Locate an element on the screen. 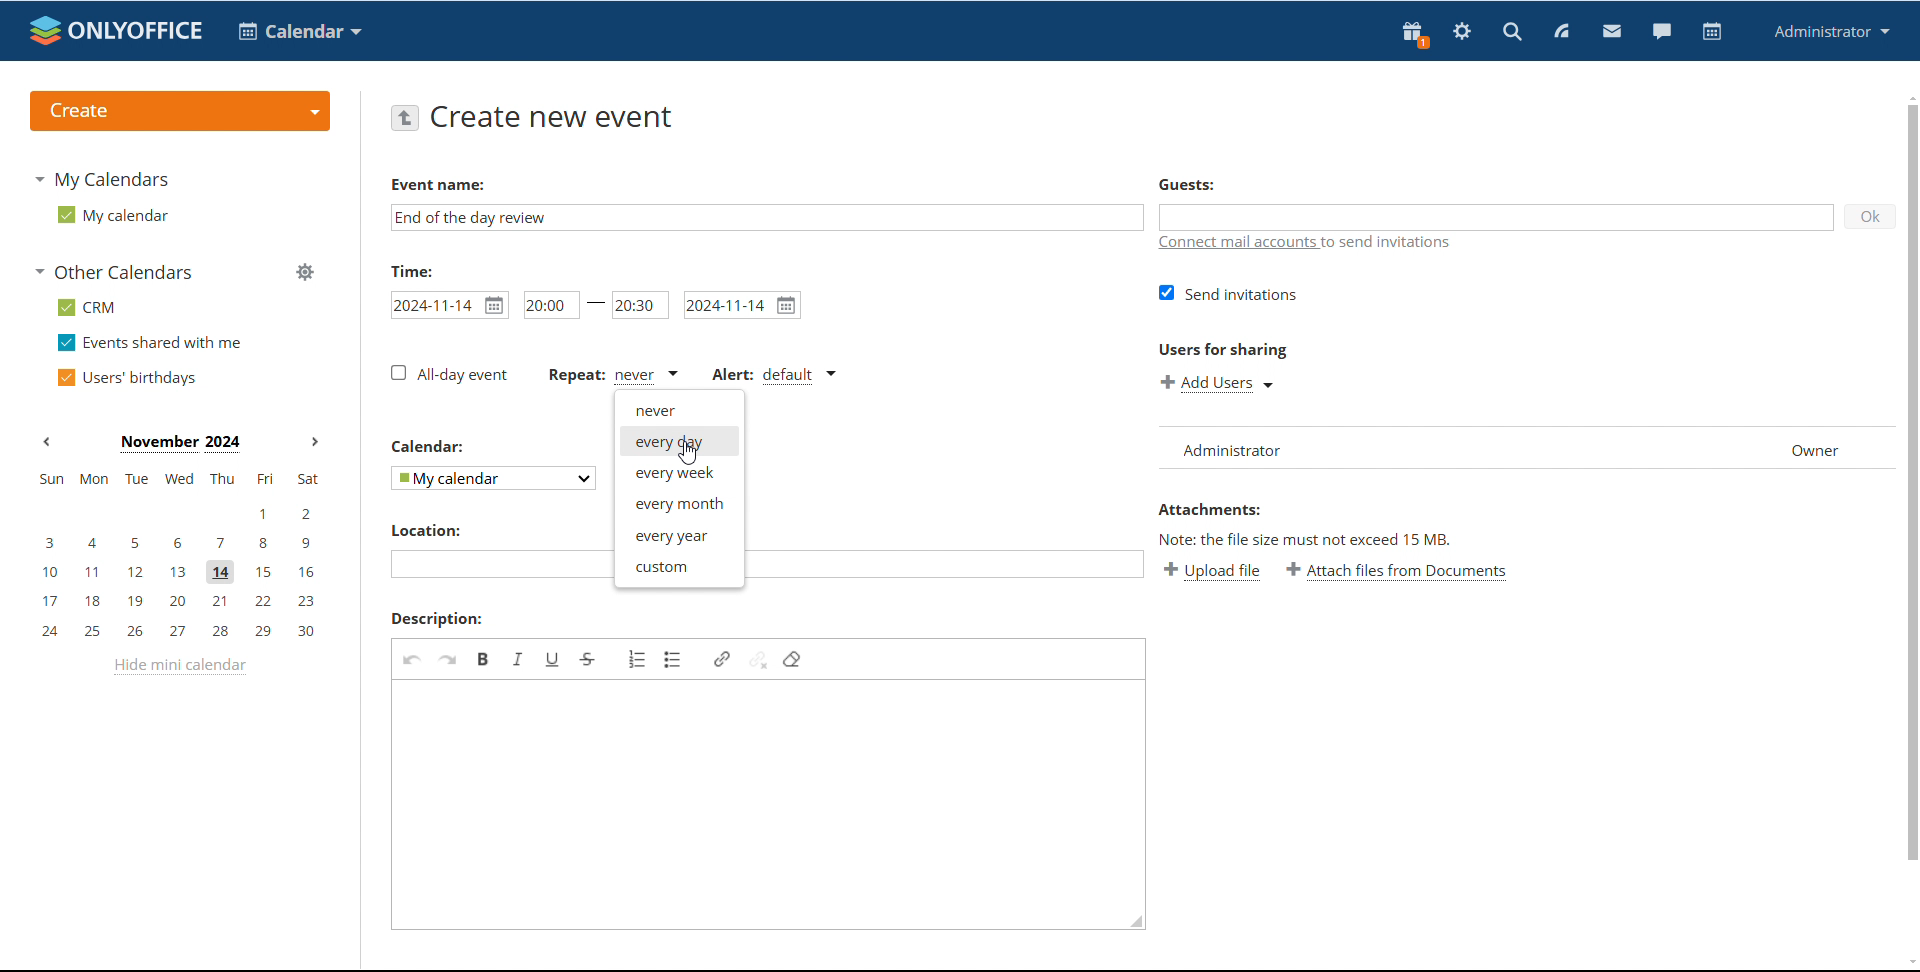 This screenshot has width=1920, height=972. set start date is located at coordinates (449, 305).